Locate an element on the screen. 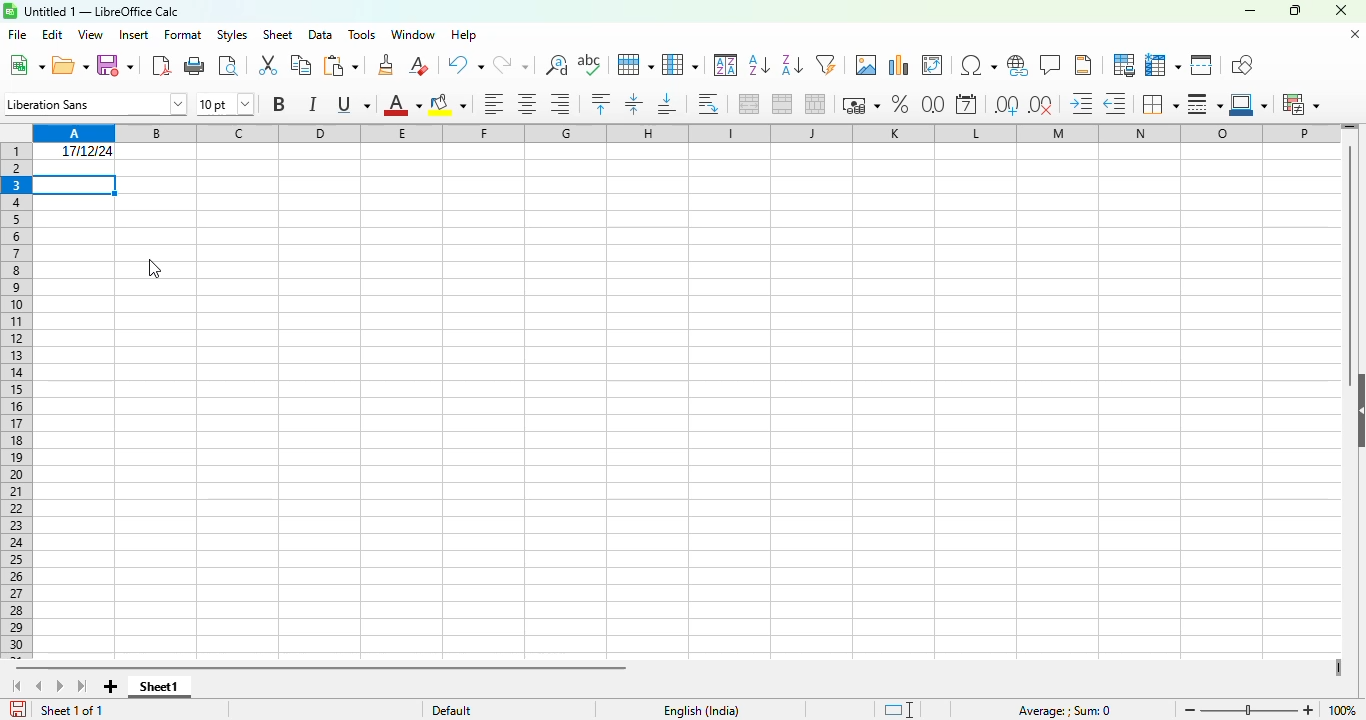 The width and height of the screenshot is (1366, 720). undo is located at coordinates (464, 65).